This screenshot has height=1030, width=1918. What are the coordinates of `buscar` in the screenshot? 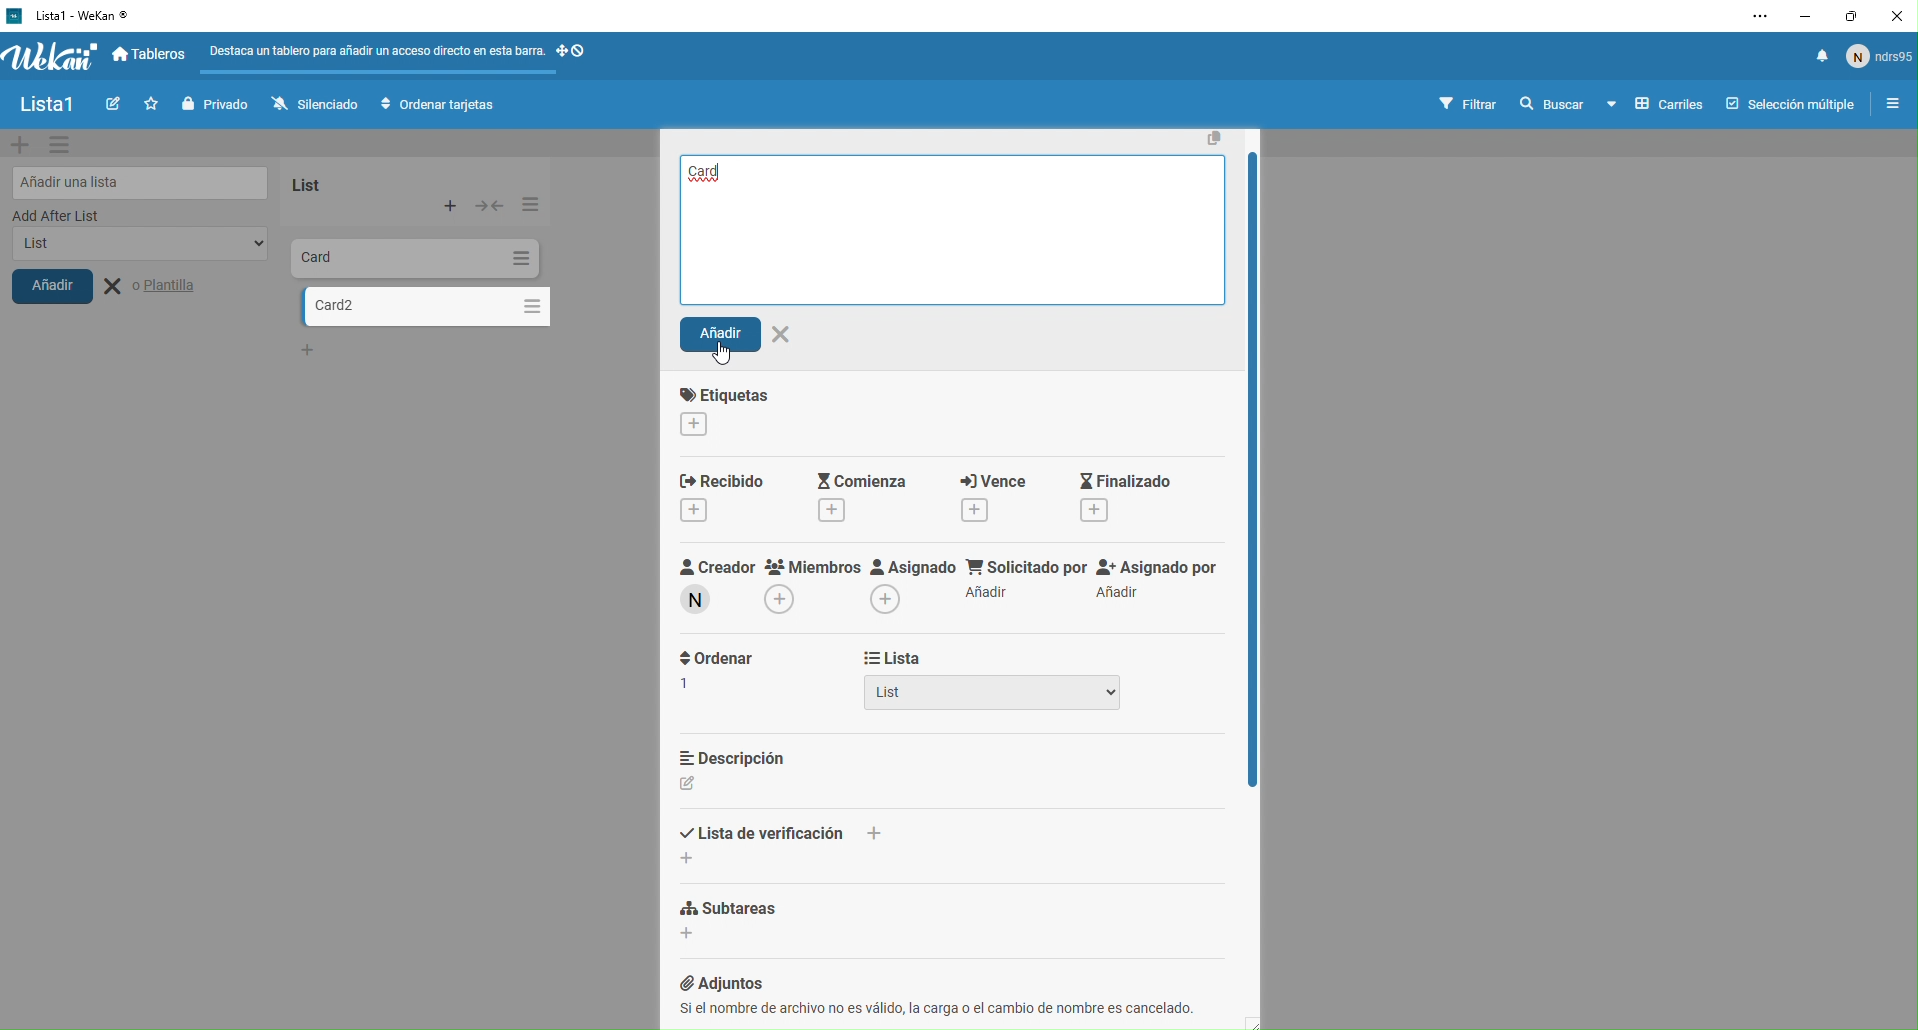 It's located at (1550, 105).